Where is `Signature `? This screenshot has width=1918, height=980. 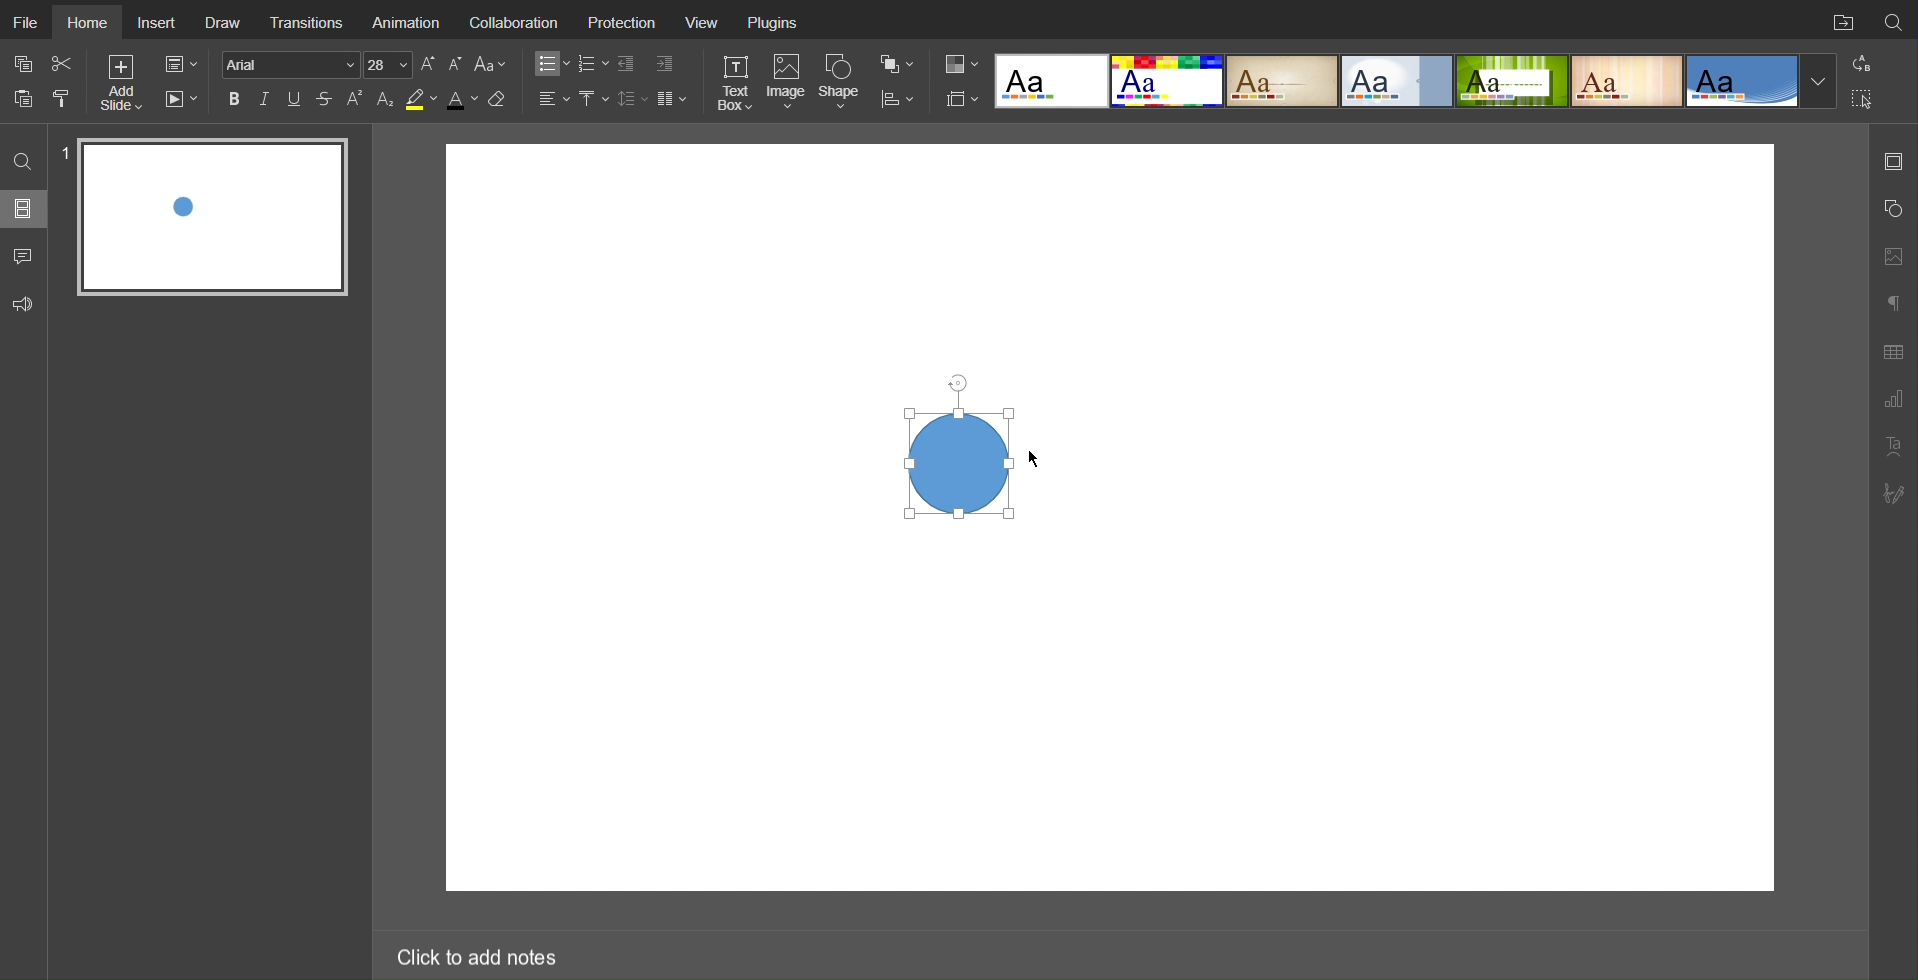 Signature  is located at coordinates (1895, 494).